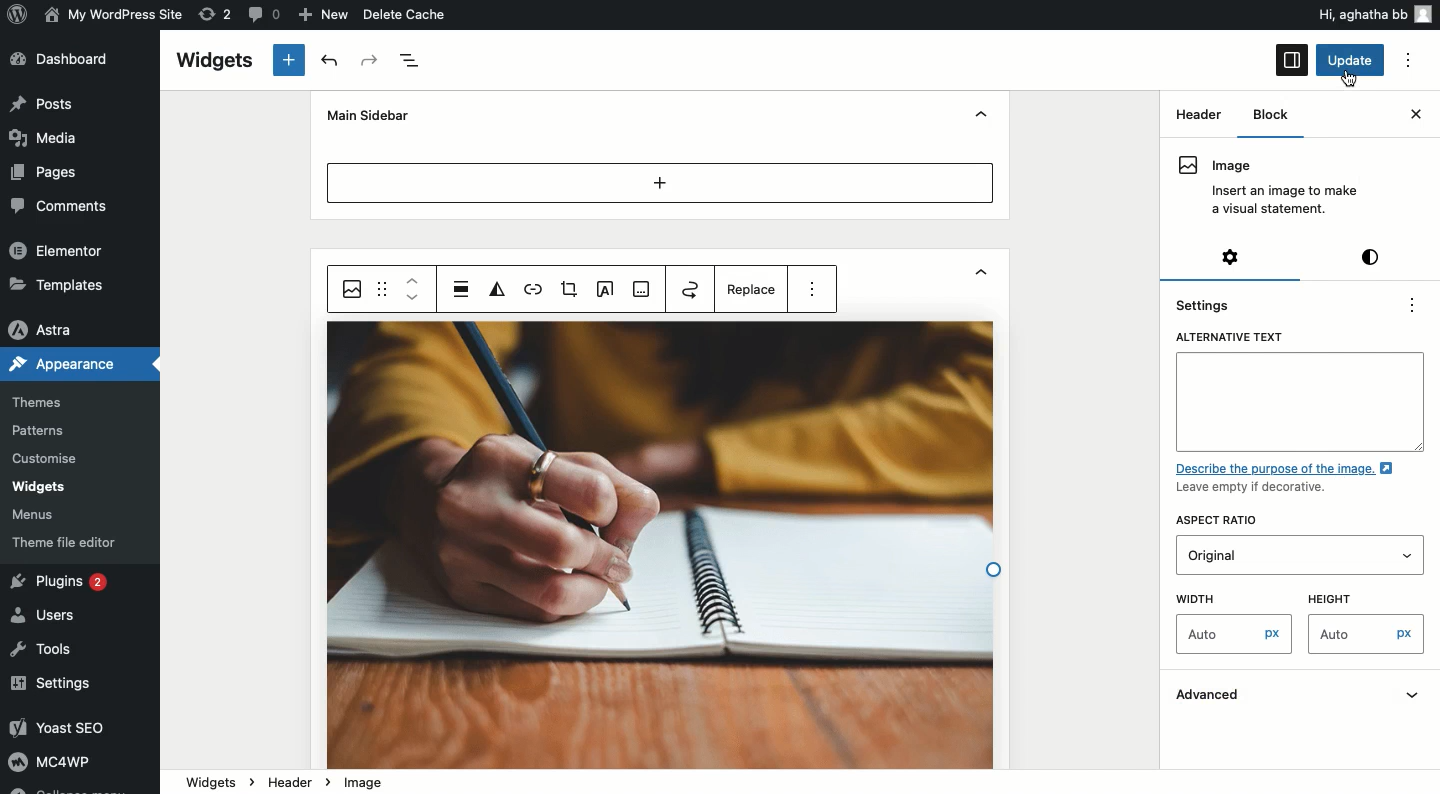 Image resolution: width=1440 pixels, height=794 pixels. I want to click on Collapse menu, so click(66, 788).